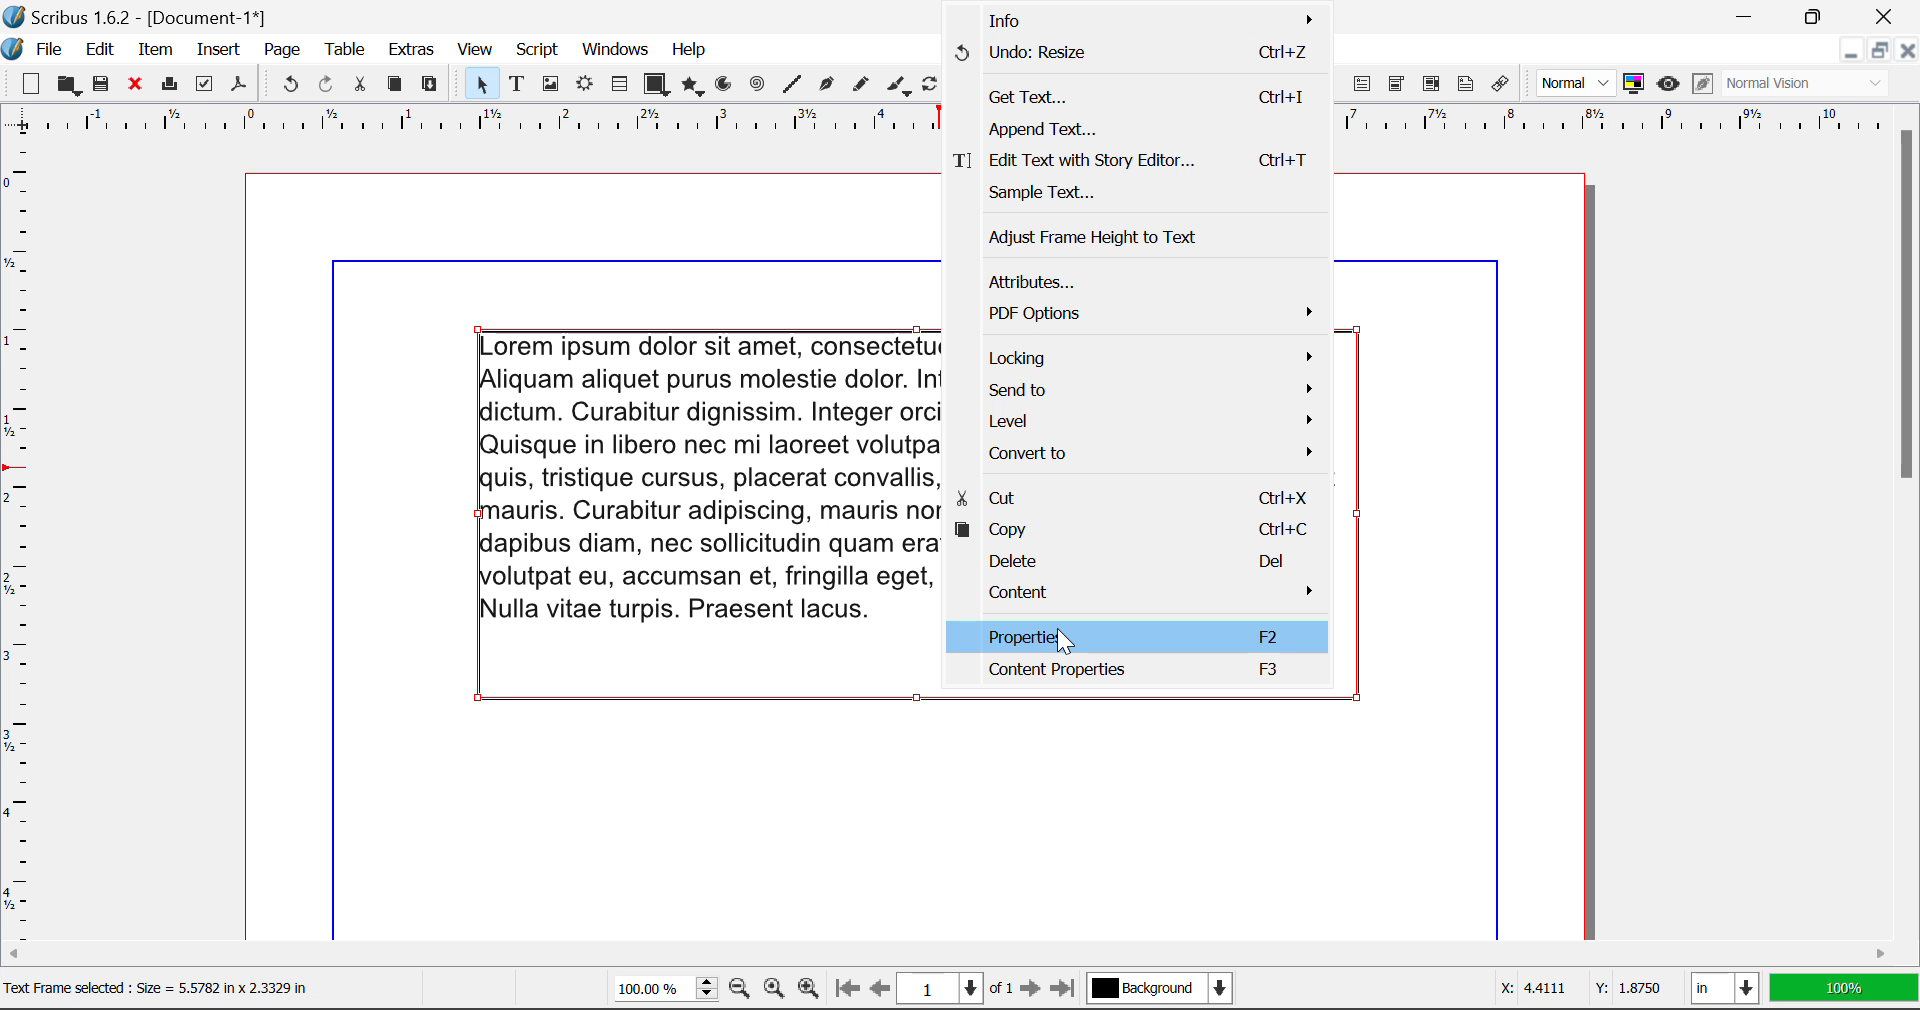 The image size is (1920, 1010). What do you see at coordinates (1136, 527) in the screenshot?
I see `Copy` at bounding box center [1136, 527].